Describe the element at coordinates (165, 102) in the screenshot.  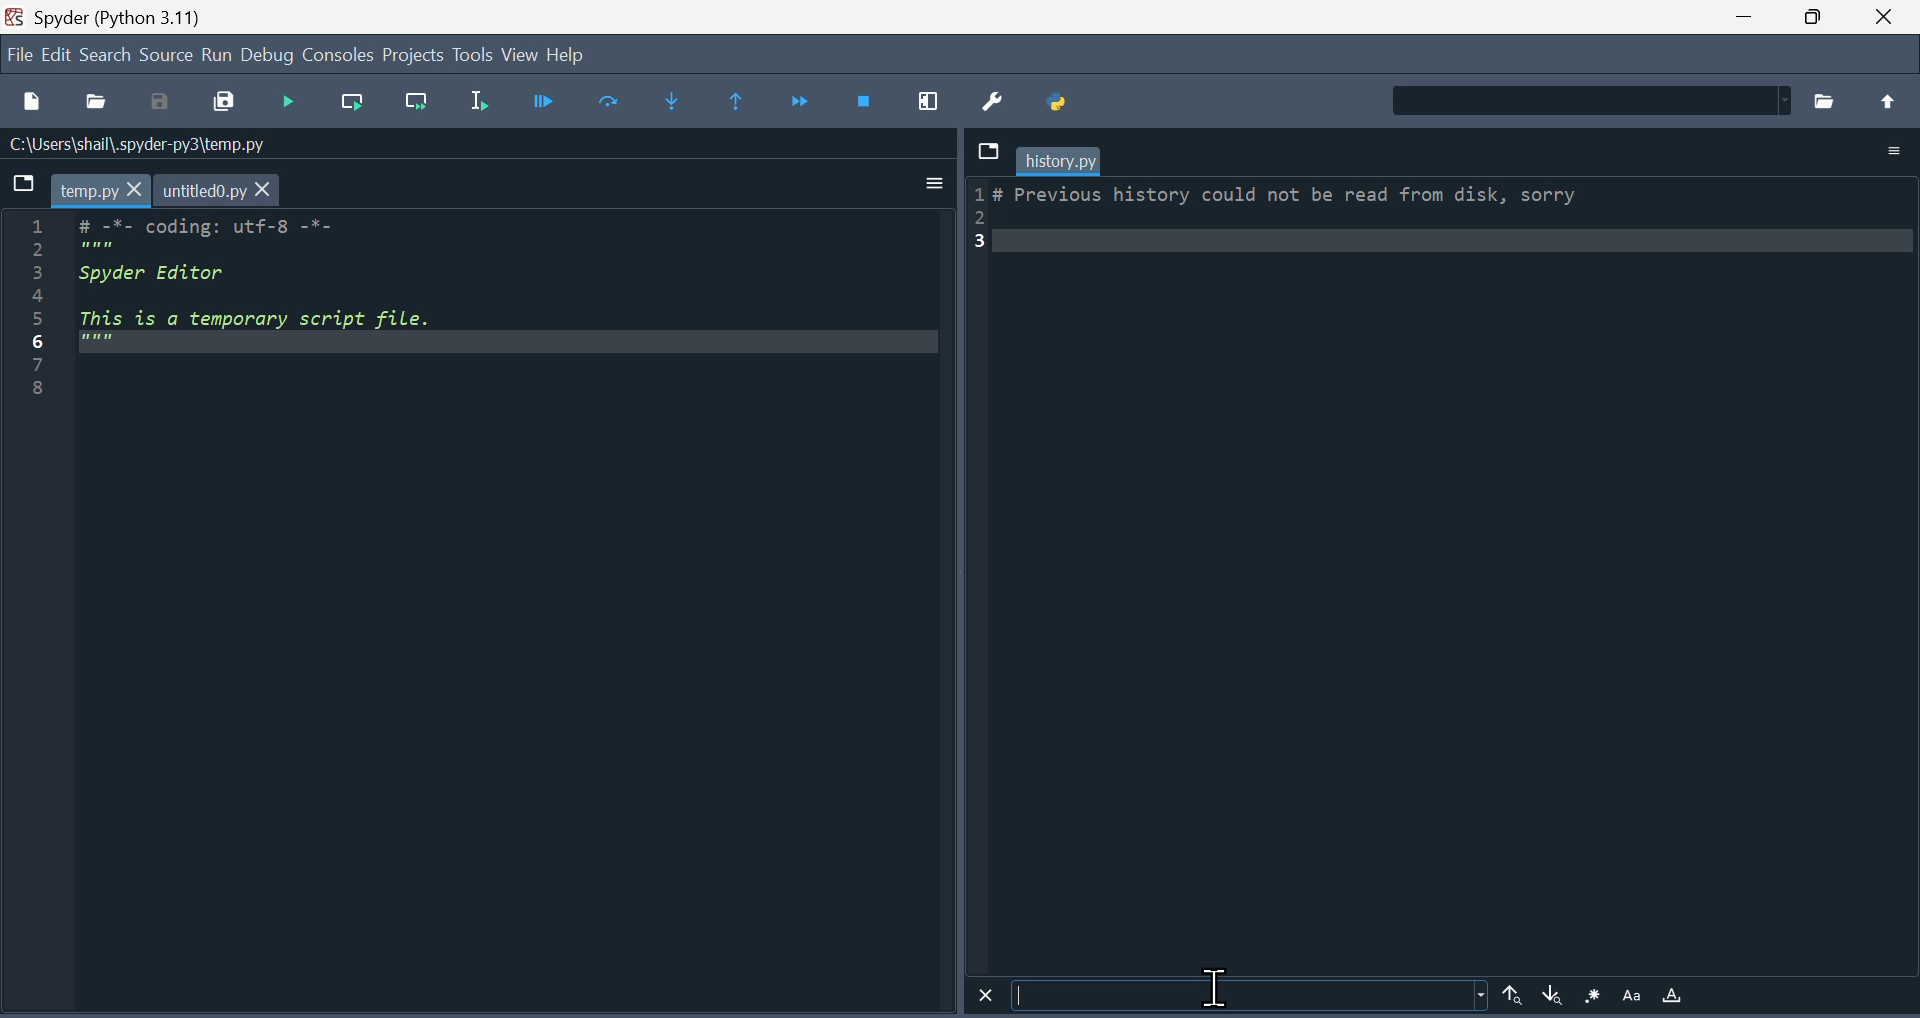
I see `Save as` at that location.